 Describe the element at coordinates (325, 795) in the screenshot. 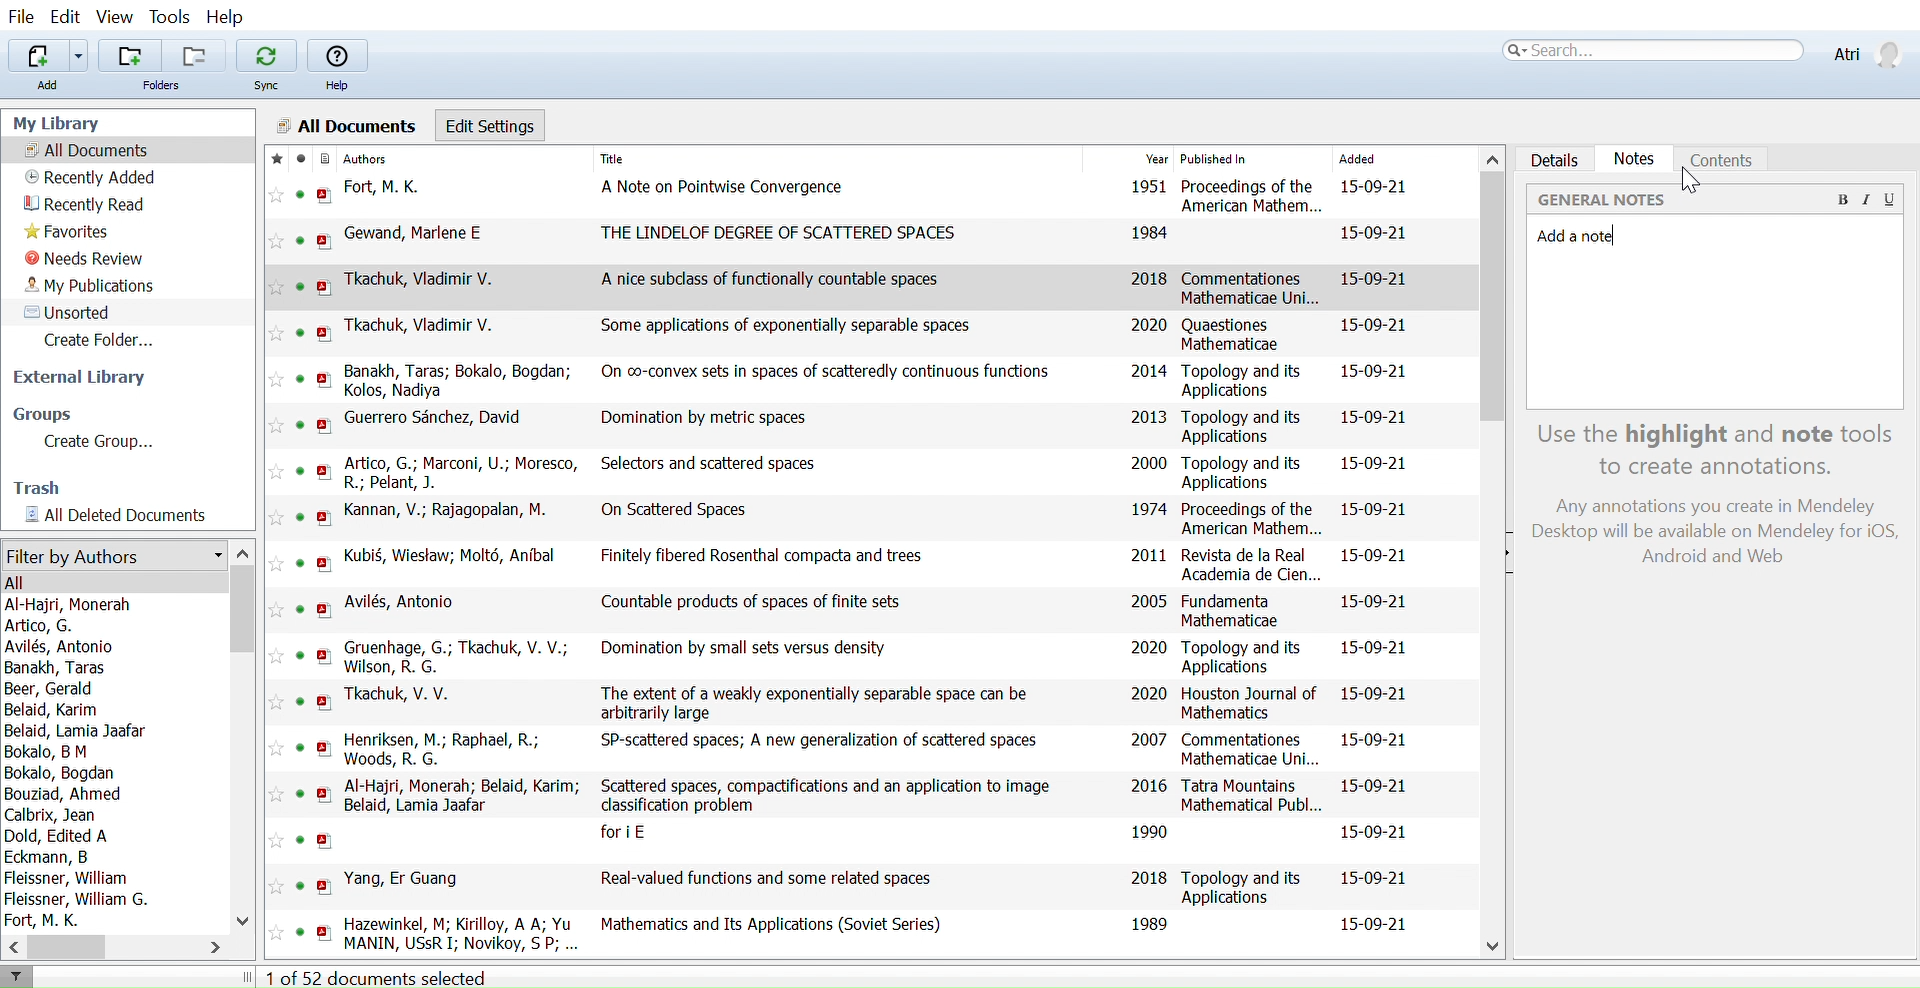

I see `open PDF` at that location.